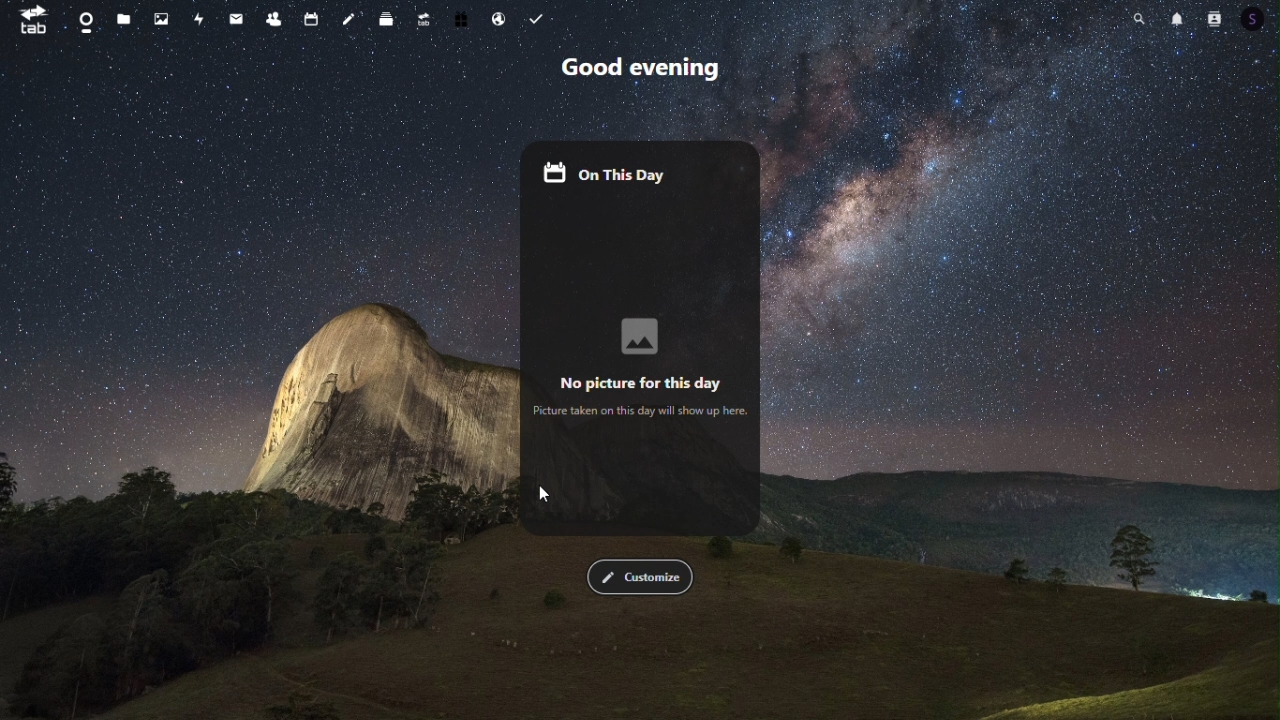 This screenshot has width=1280, height=720. I want to click on Search, so click(1143, 16).